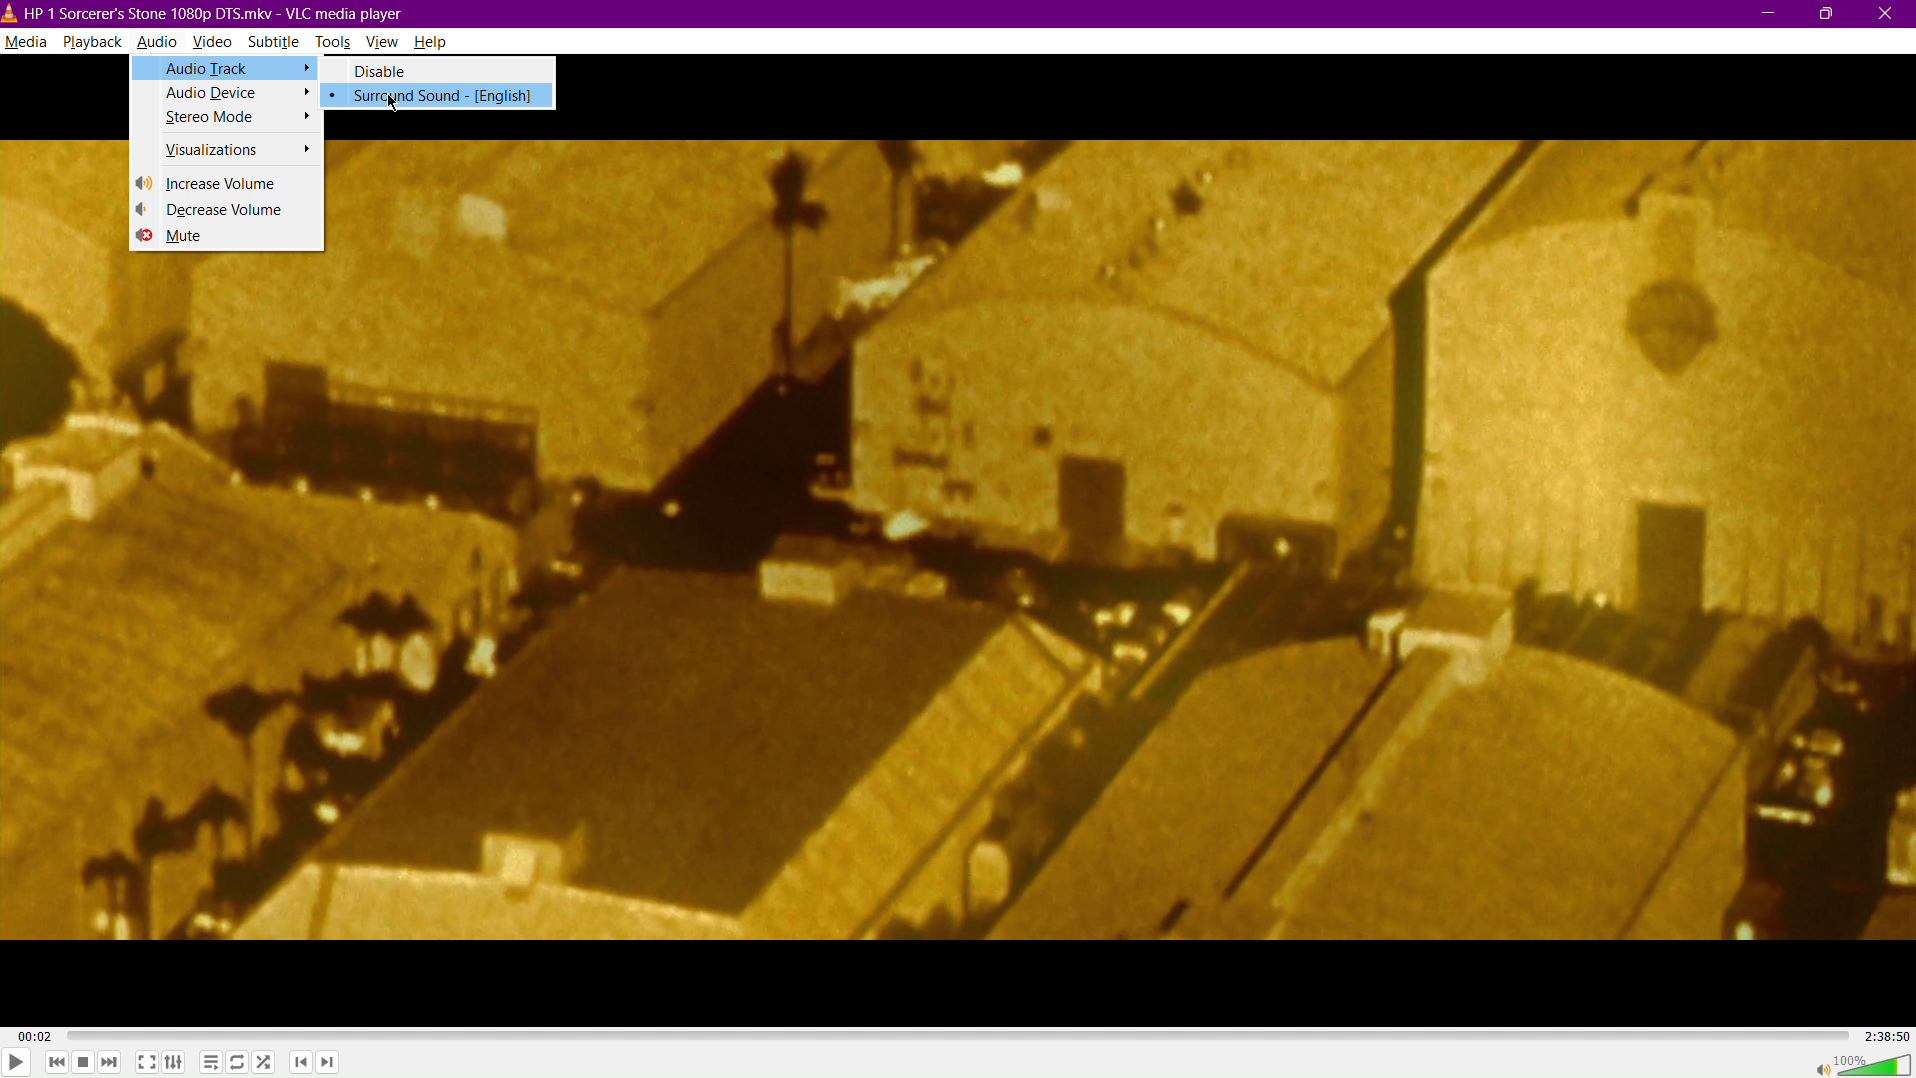 This screenshot has height=1078, width=1916. I want to click on Minimize, so click(1766, 13).